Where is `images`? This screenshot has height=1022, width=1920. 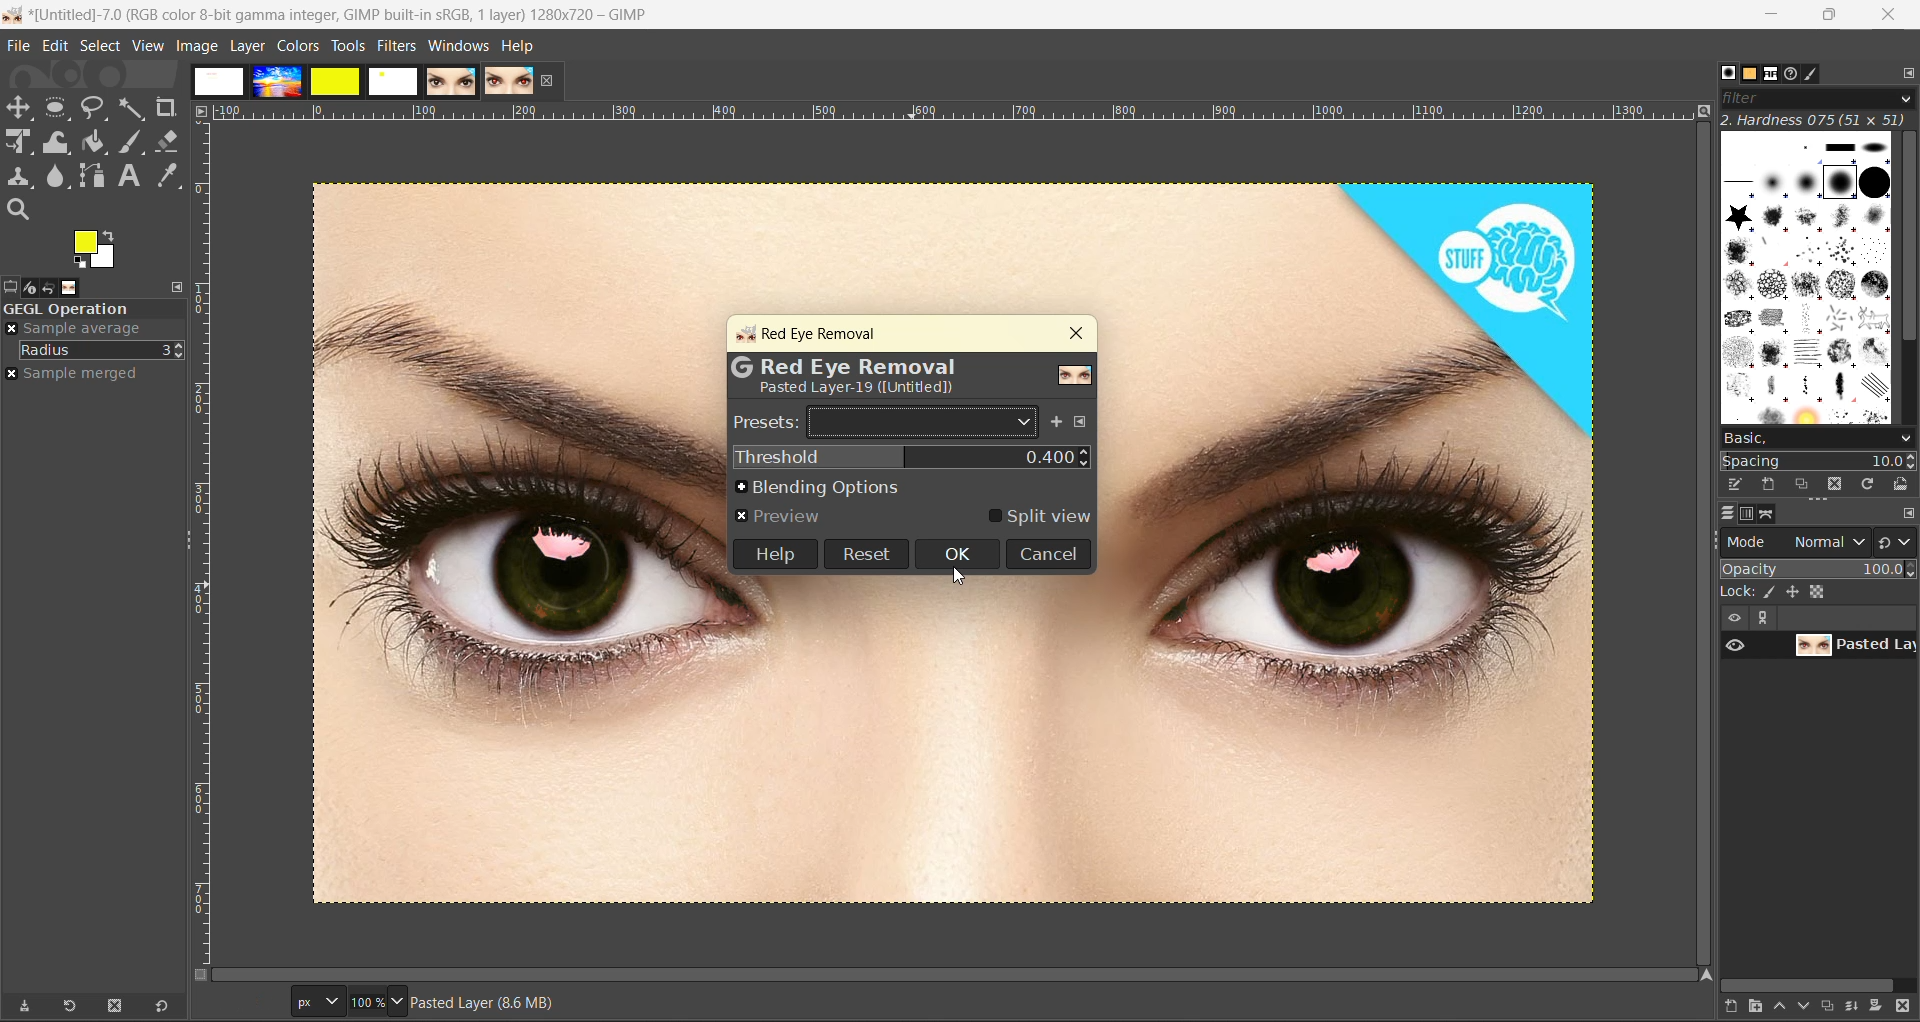 images is located at coordinates (361, 83).